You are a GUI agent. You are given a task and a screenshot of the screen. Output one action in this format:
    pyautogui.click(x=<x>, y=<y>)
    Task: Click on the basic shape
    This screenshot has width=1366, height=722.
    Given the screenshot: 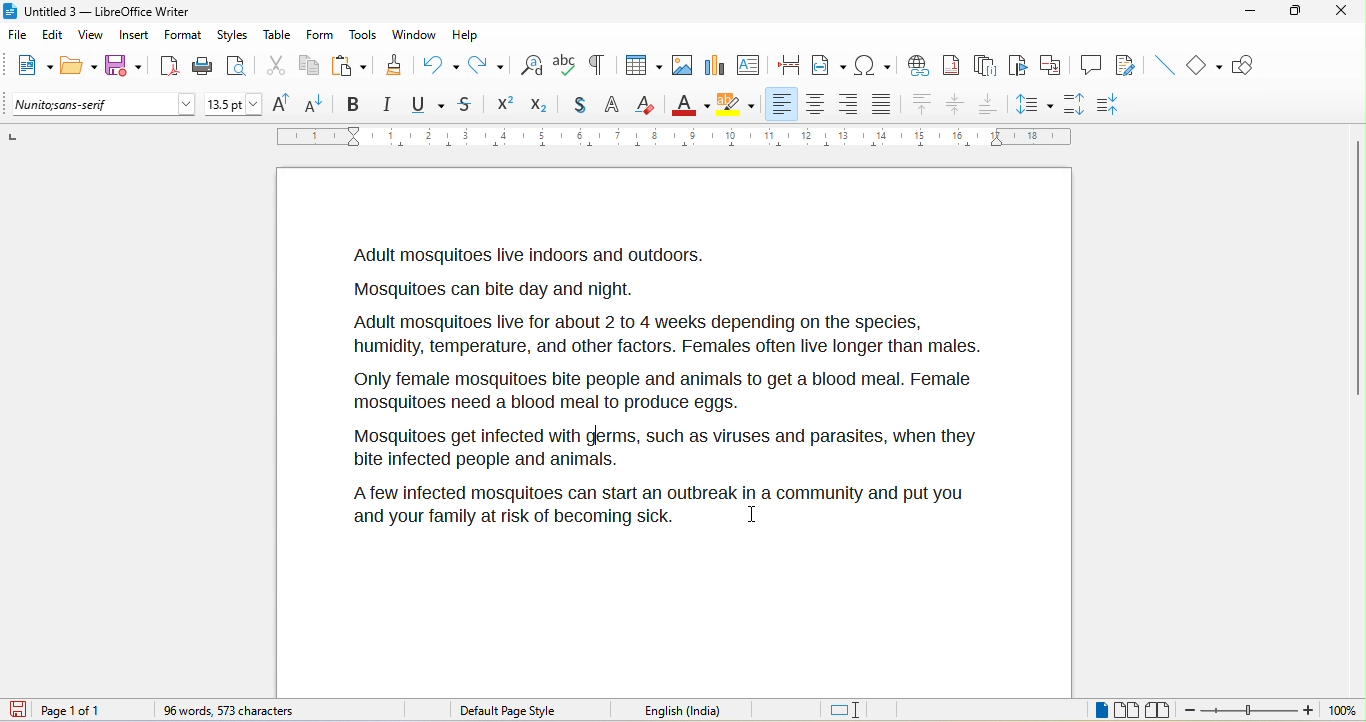 What is the action you would take?
    pyautogui.click(x=1207, y=66)
    